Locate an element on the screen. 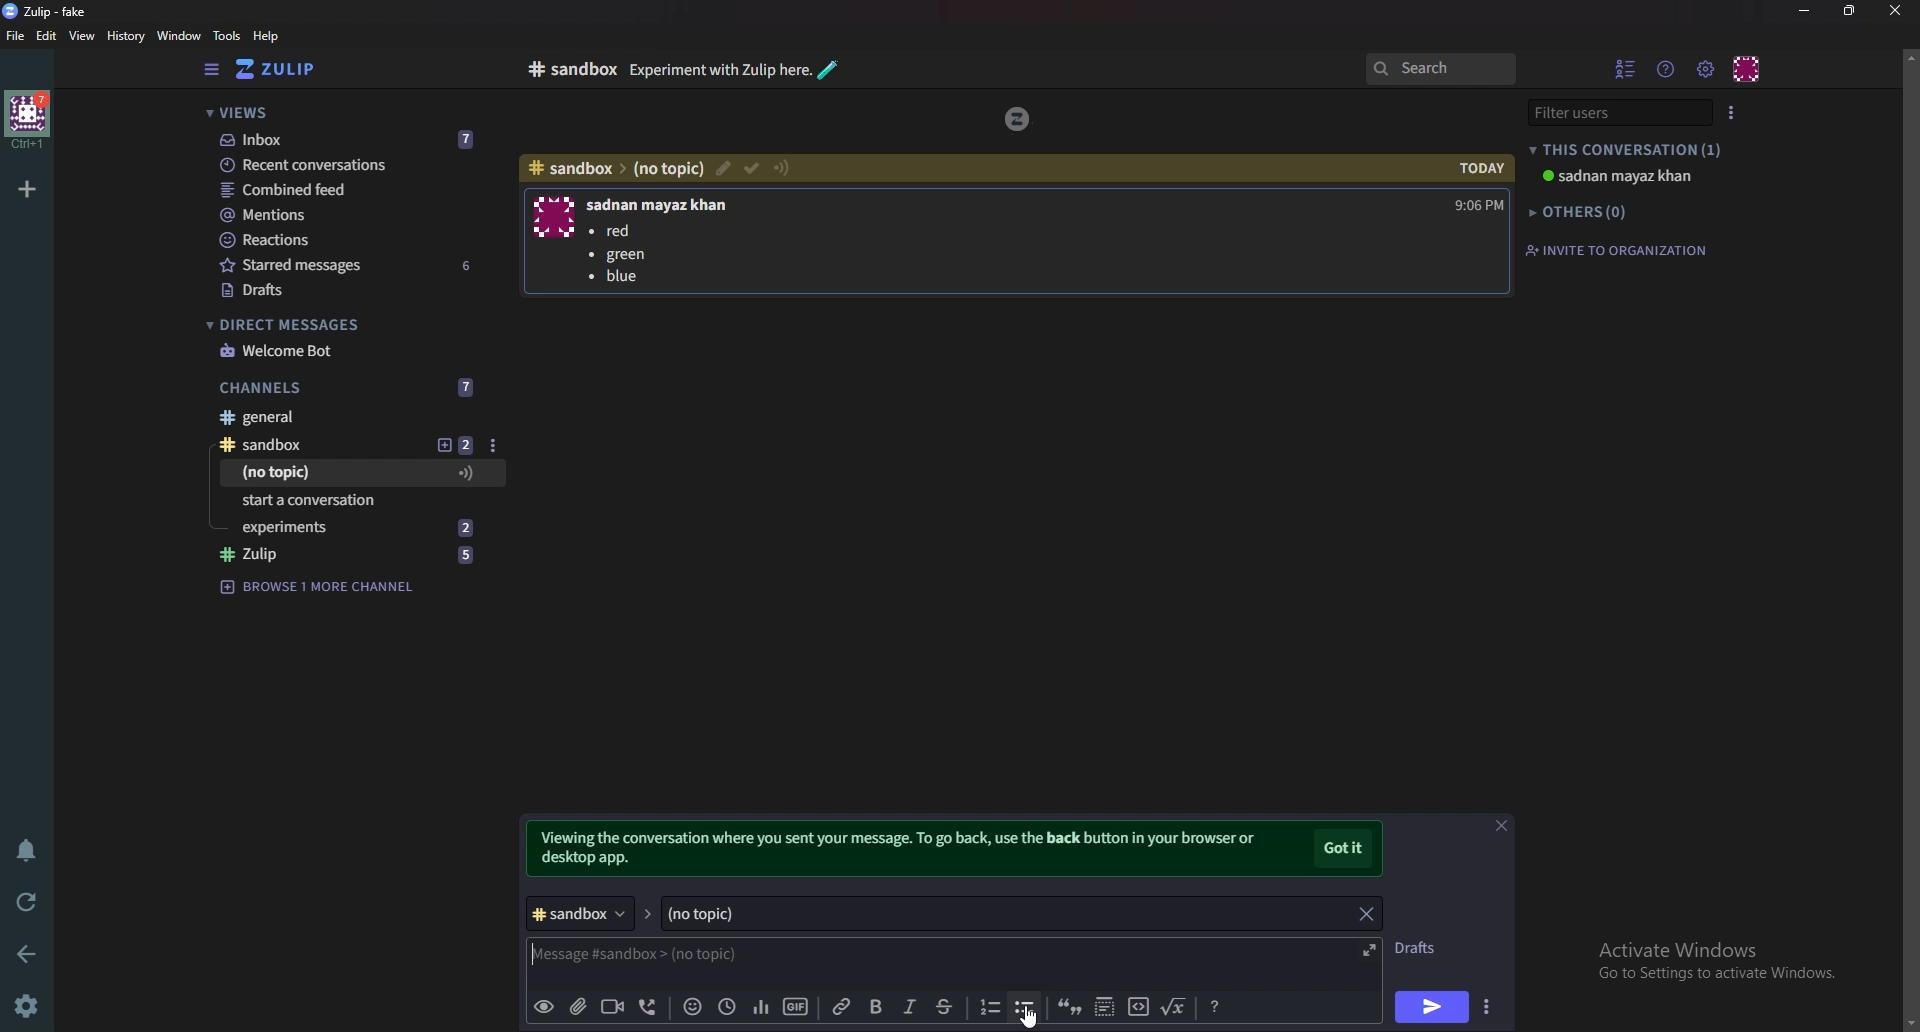  Global time is located at coordinates (726, 1007).